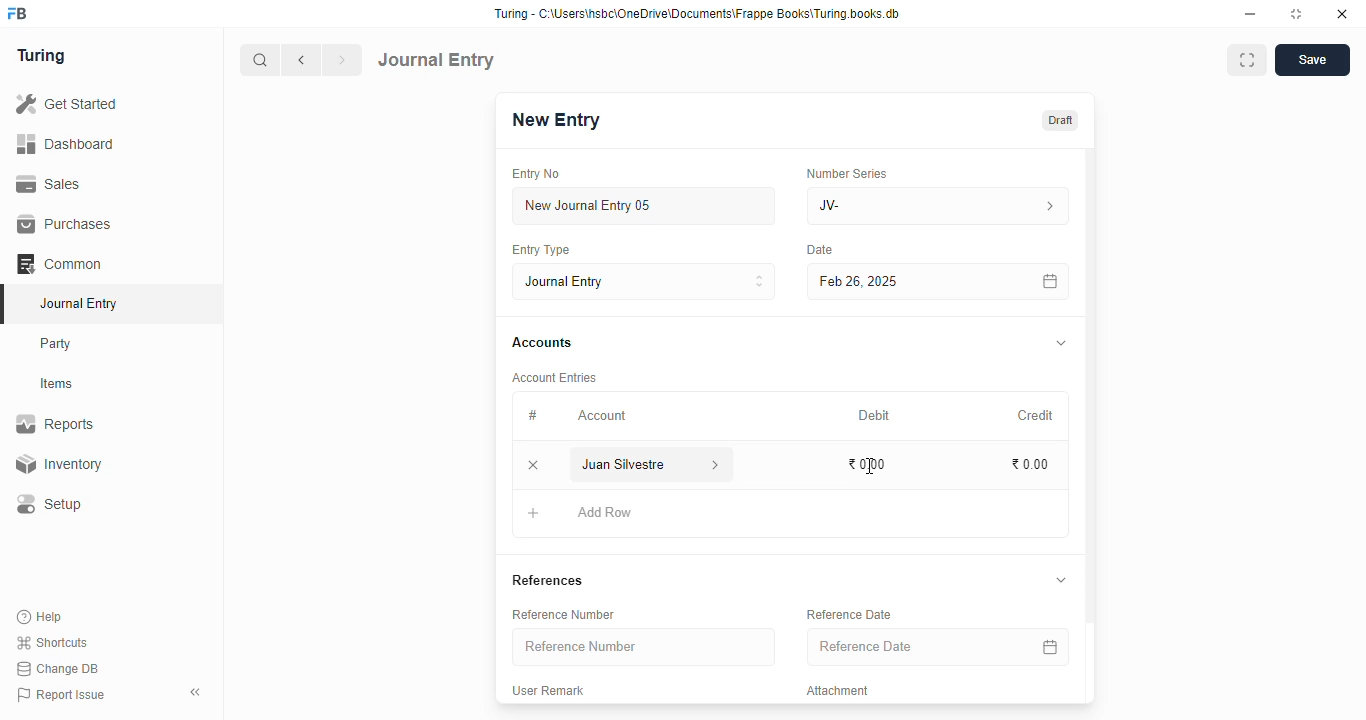  What do you see at coordinates (716, 465) in the screenshot?
I see `account information` at bounding box center [716, 465].